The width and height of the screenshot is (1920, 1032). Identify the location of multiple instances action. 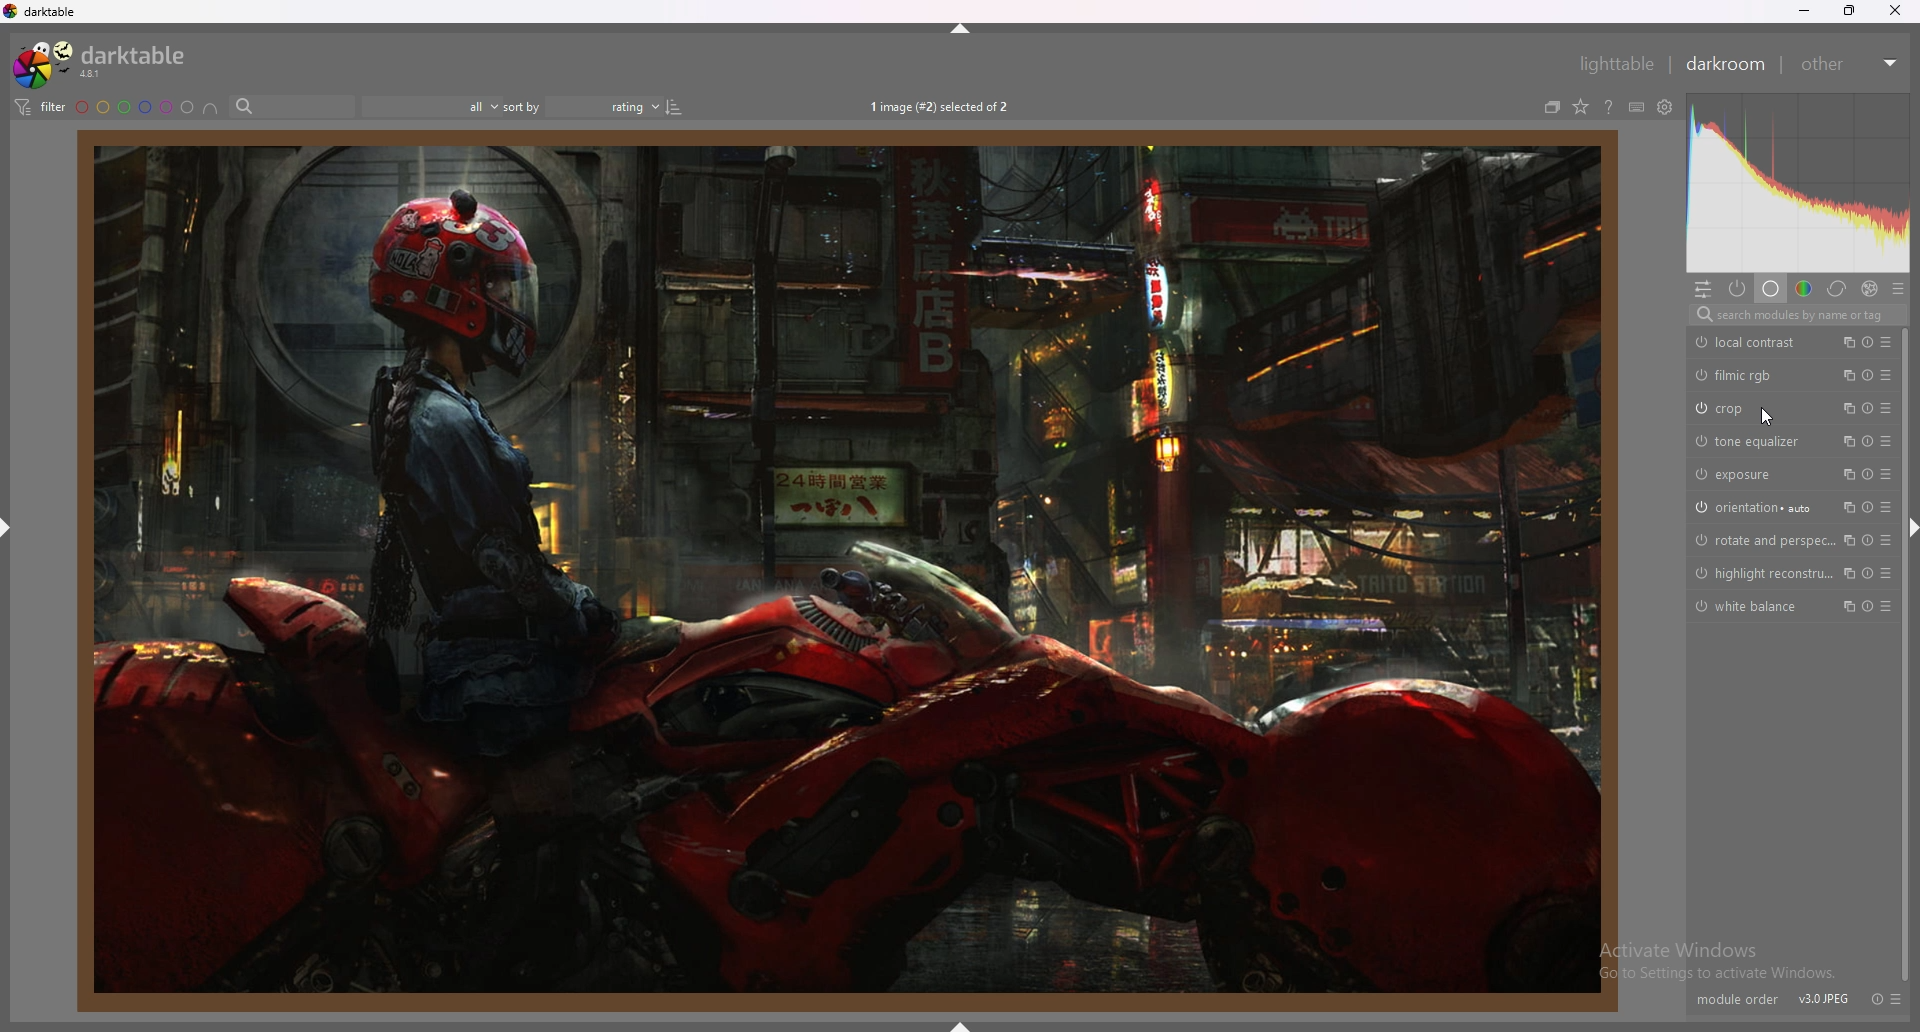
(1846, 606).